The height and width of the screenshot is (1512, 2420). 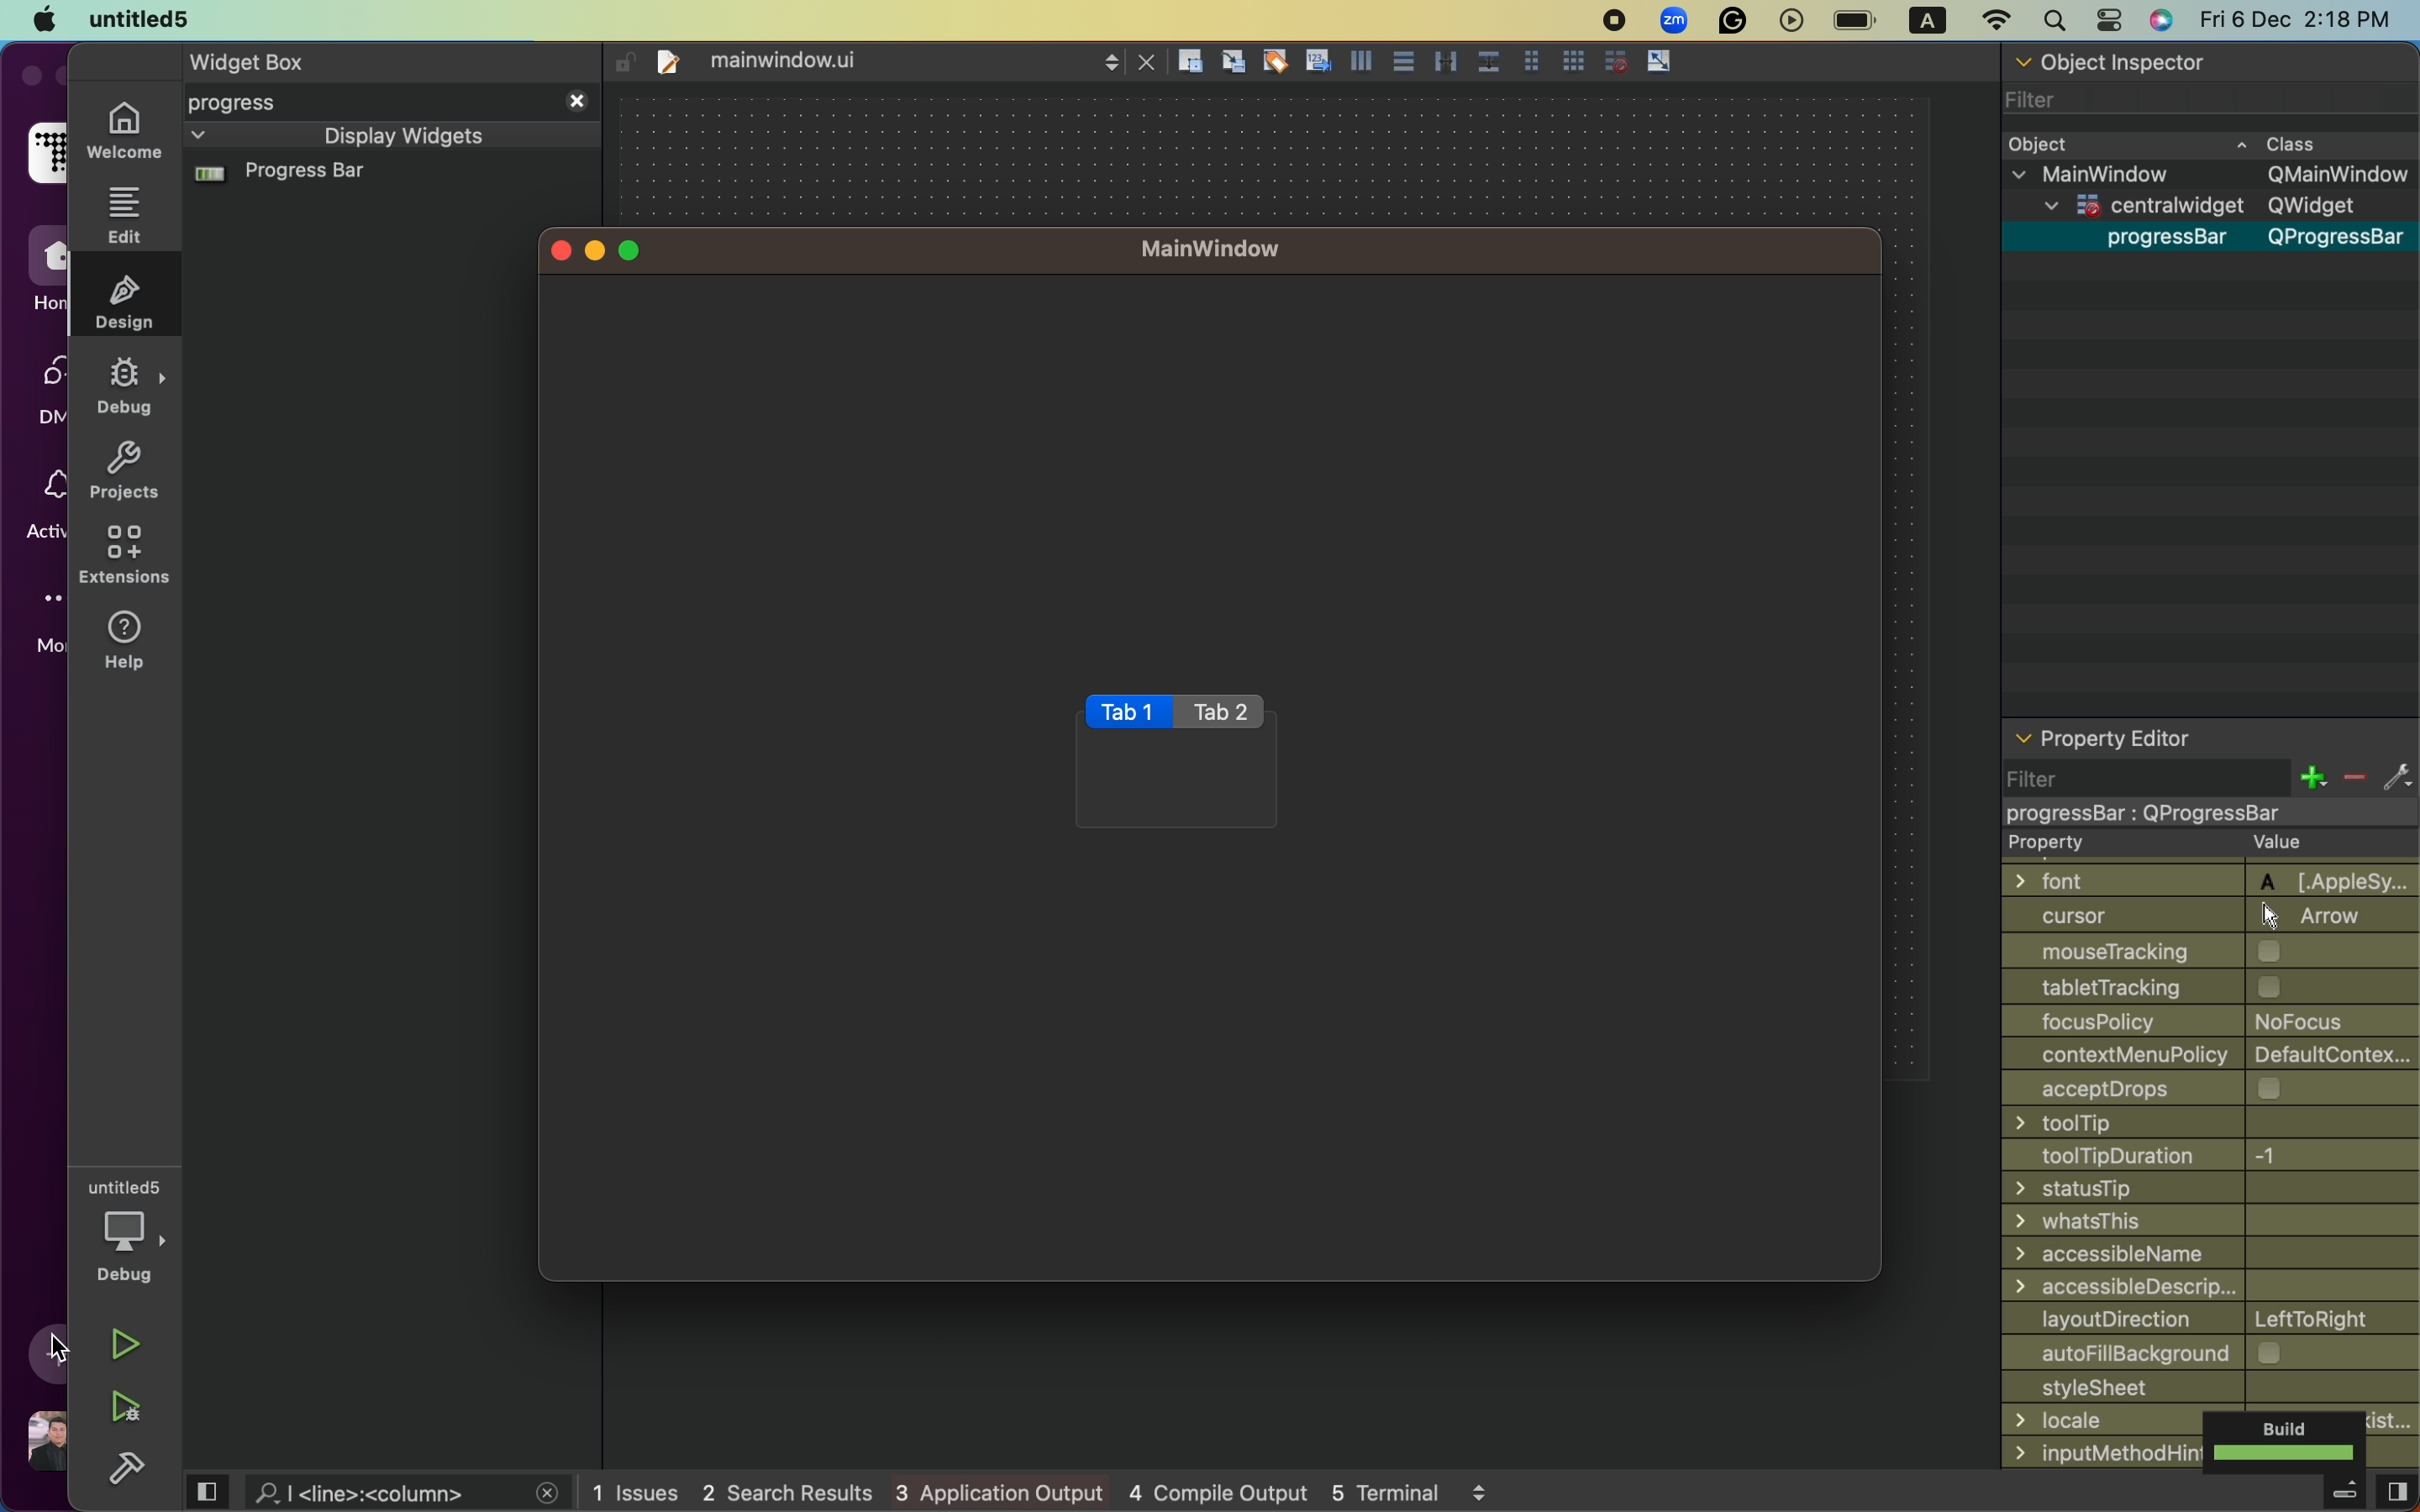 I want to click on close, so click(x=559, y=252).